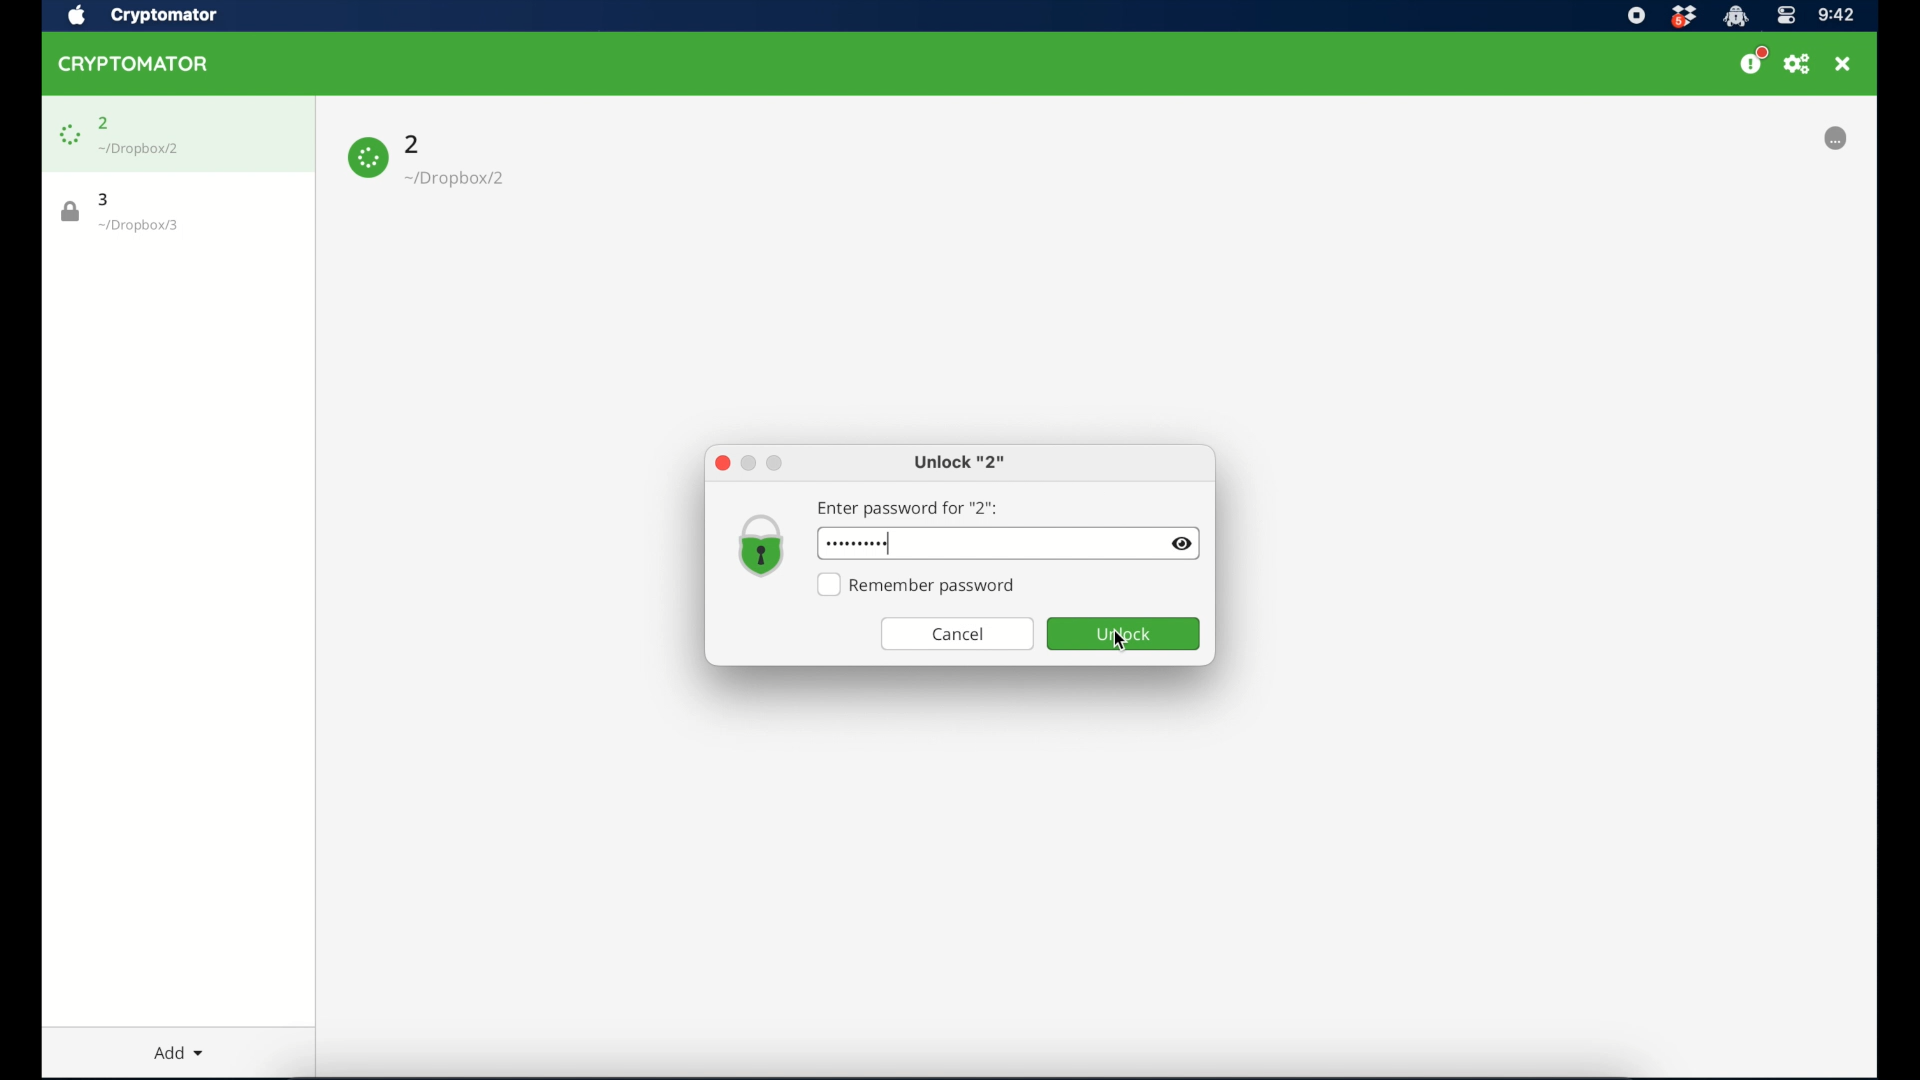 The height and width of the screenshot is (1080, 1920). Describe the element at coordinates (1635, 16) in the screenshot. I see `screen recorder icon` at that location.